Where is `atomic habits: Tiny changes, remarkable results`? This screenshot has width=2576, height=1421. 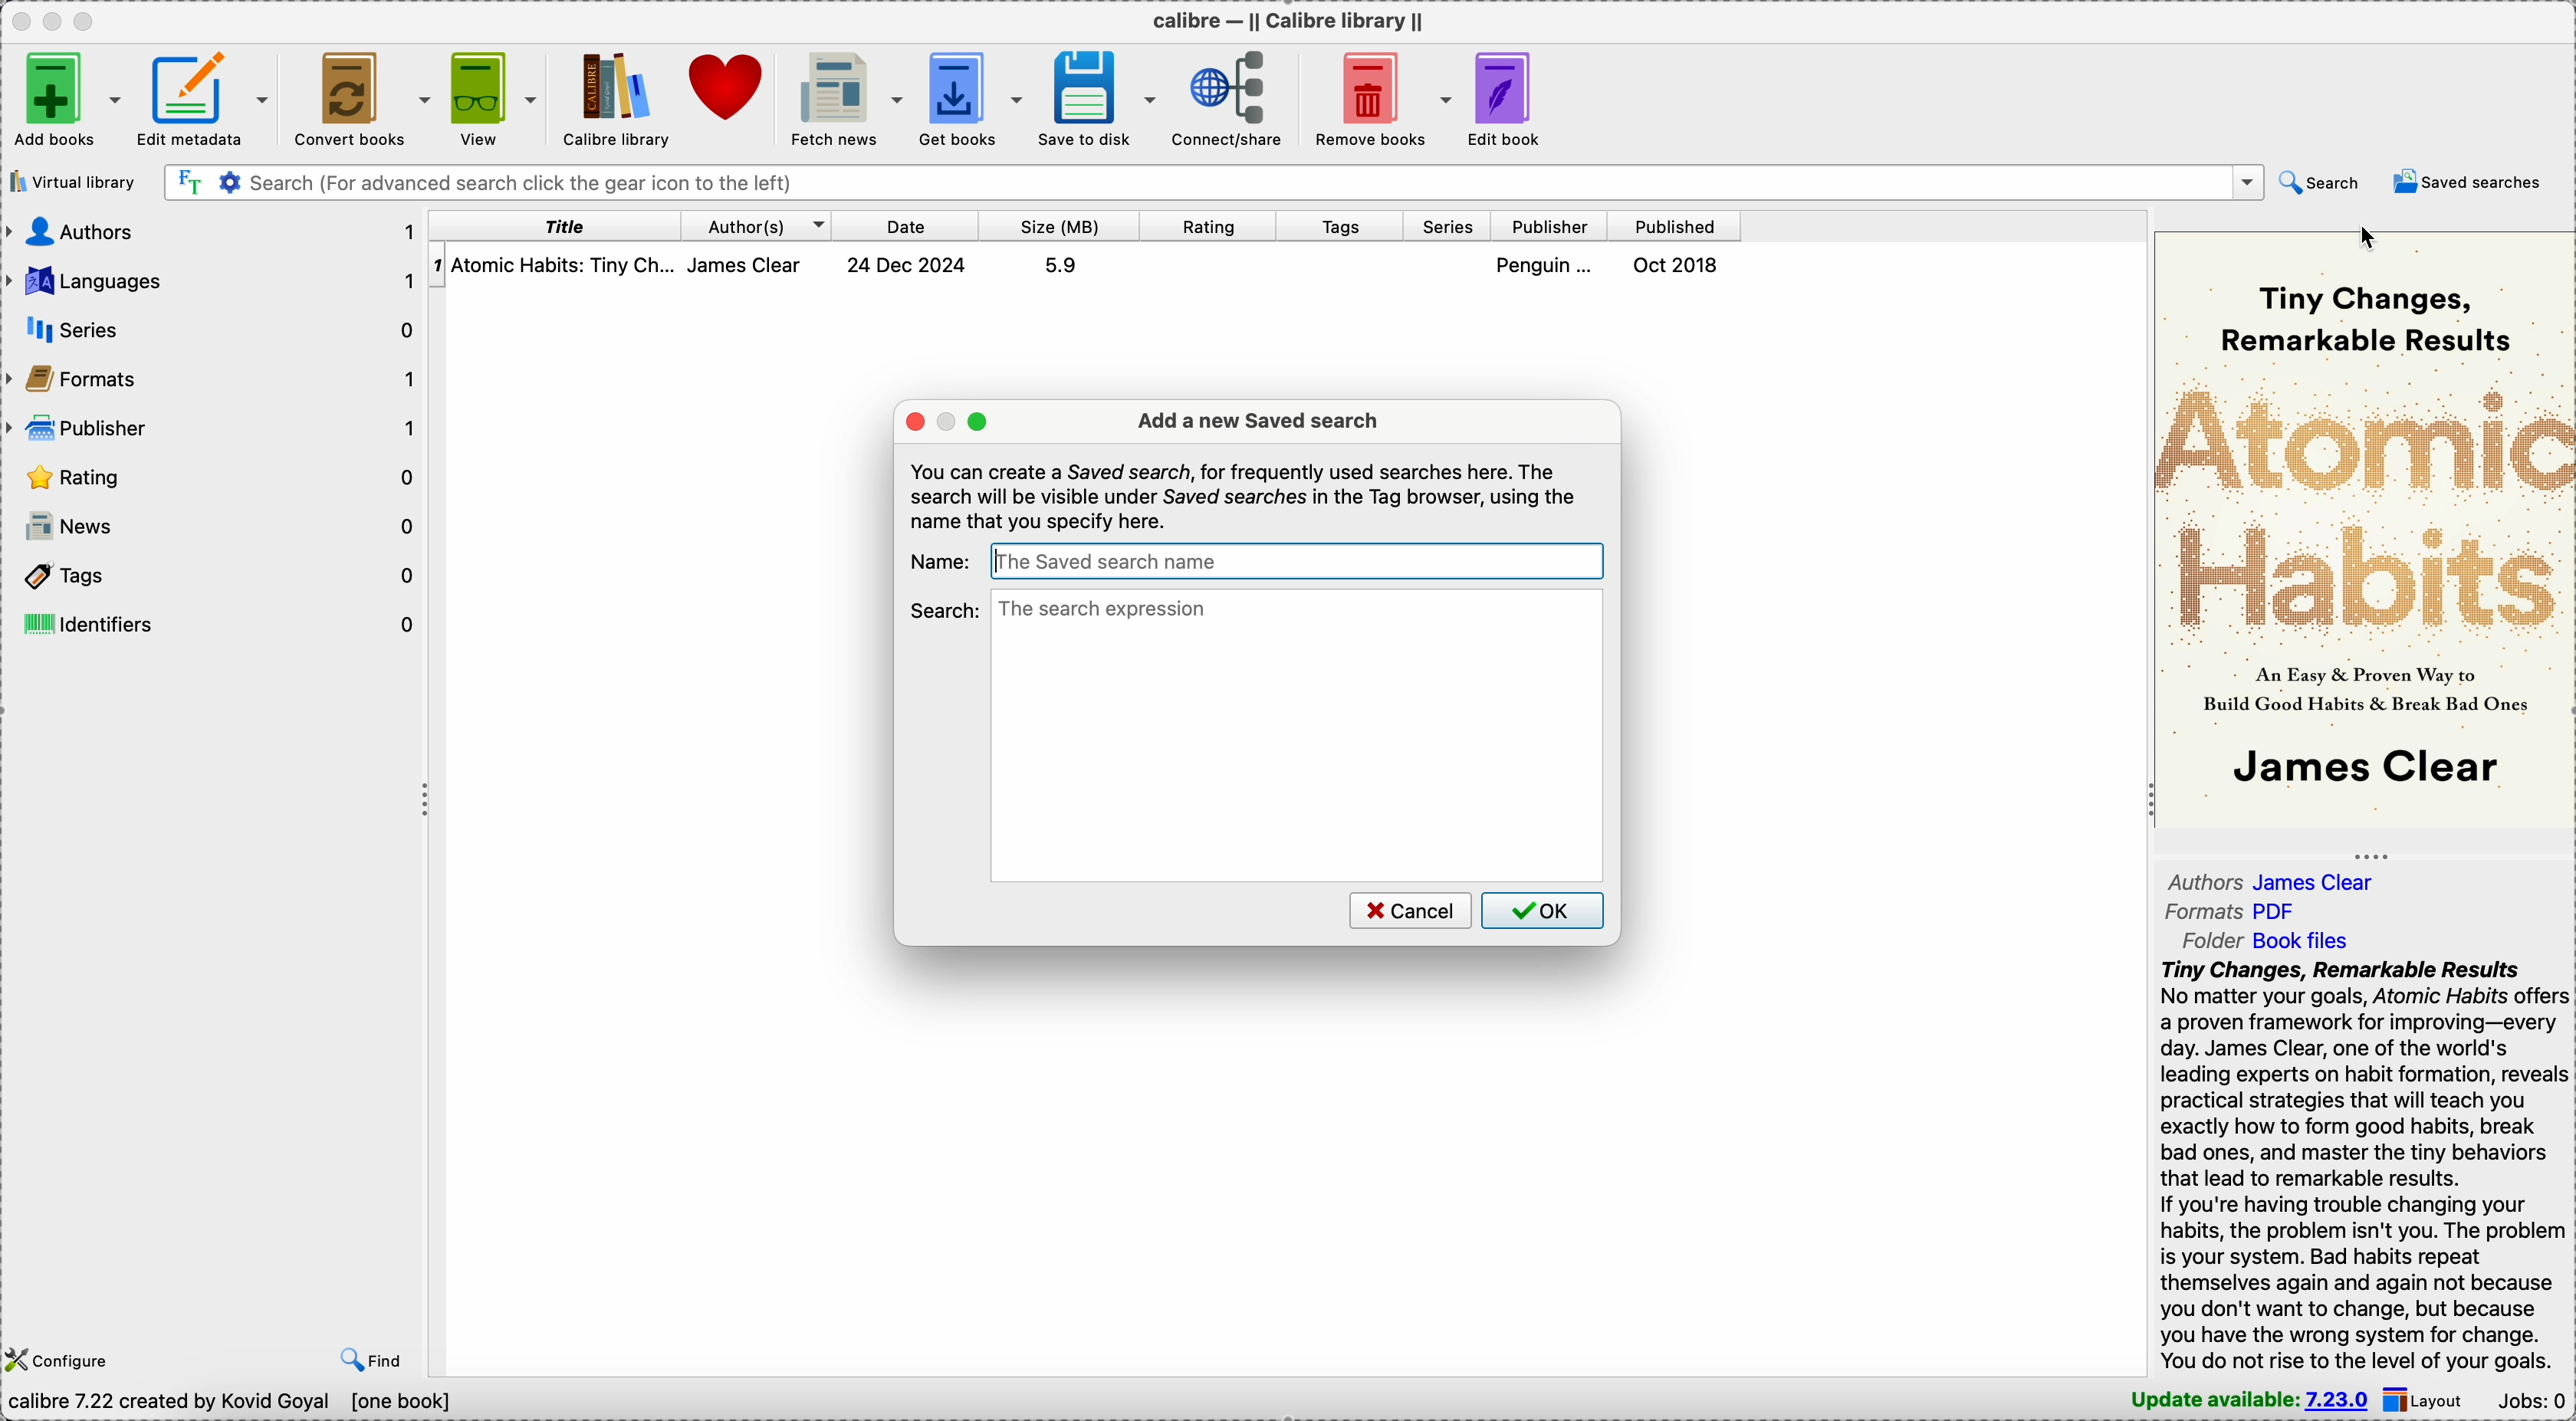 atomic habits: Tiny changes, remarkable results is located at coordinates (566, 266).